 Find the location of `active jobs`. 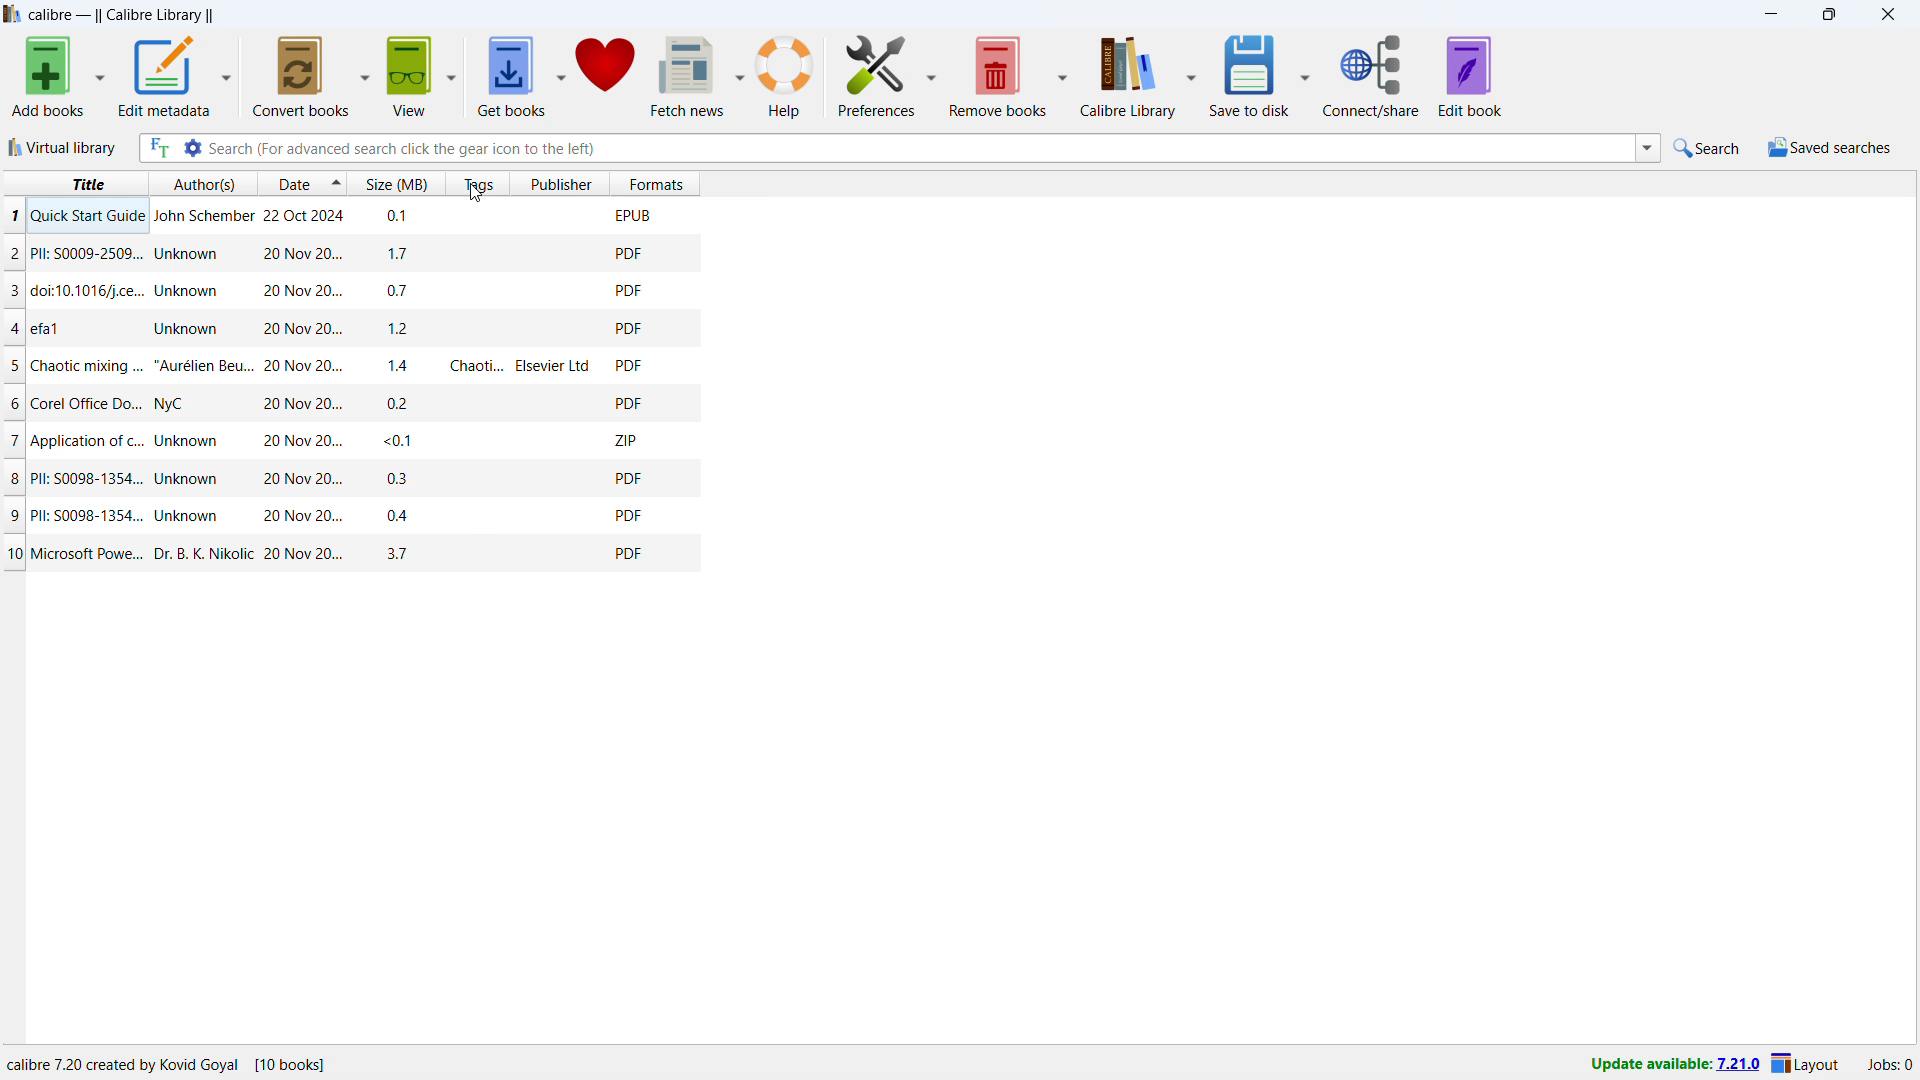

active jobs is located at coordinates (1889, 1062).